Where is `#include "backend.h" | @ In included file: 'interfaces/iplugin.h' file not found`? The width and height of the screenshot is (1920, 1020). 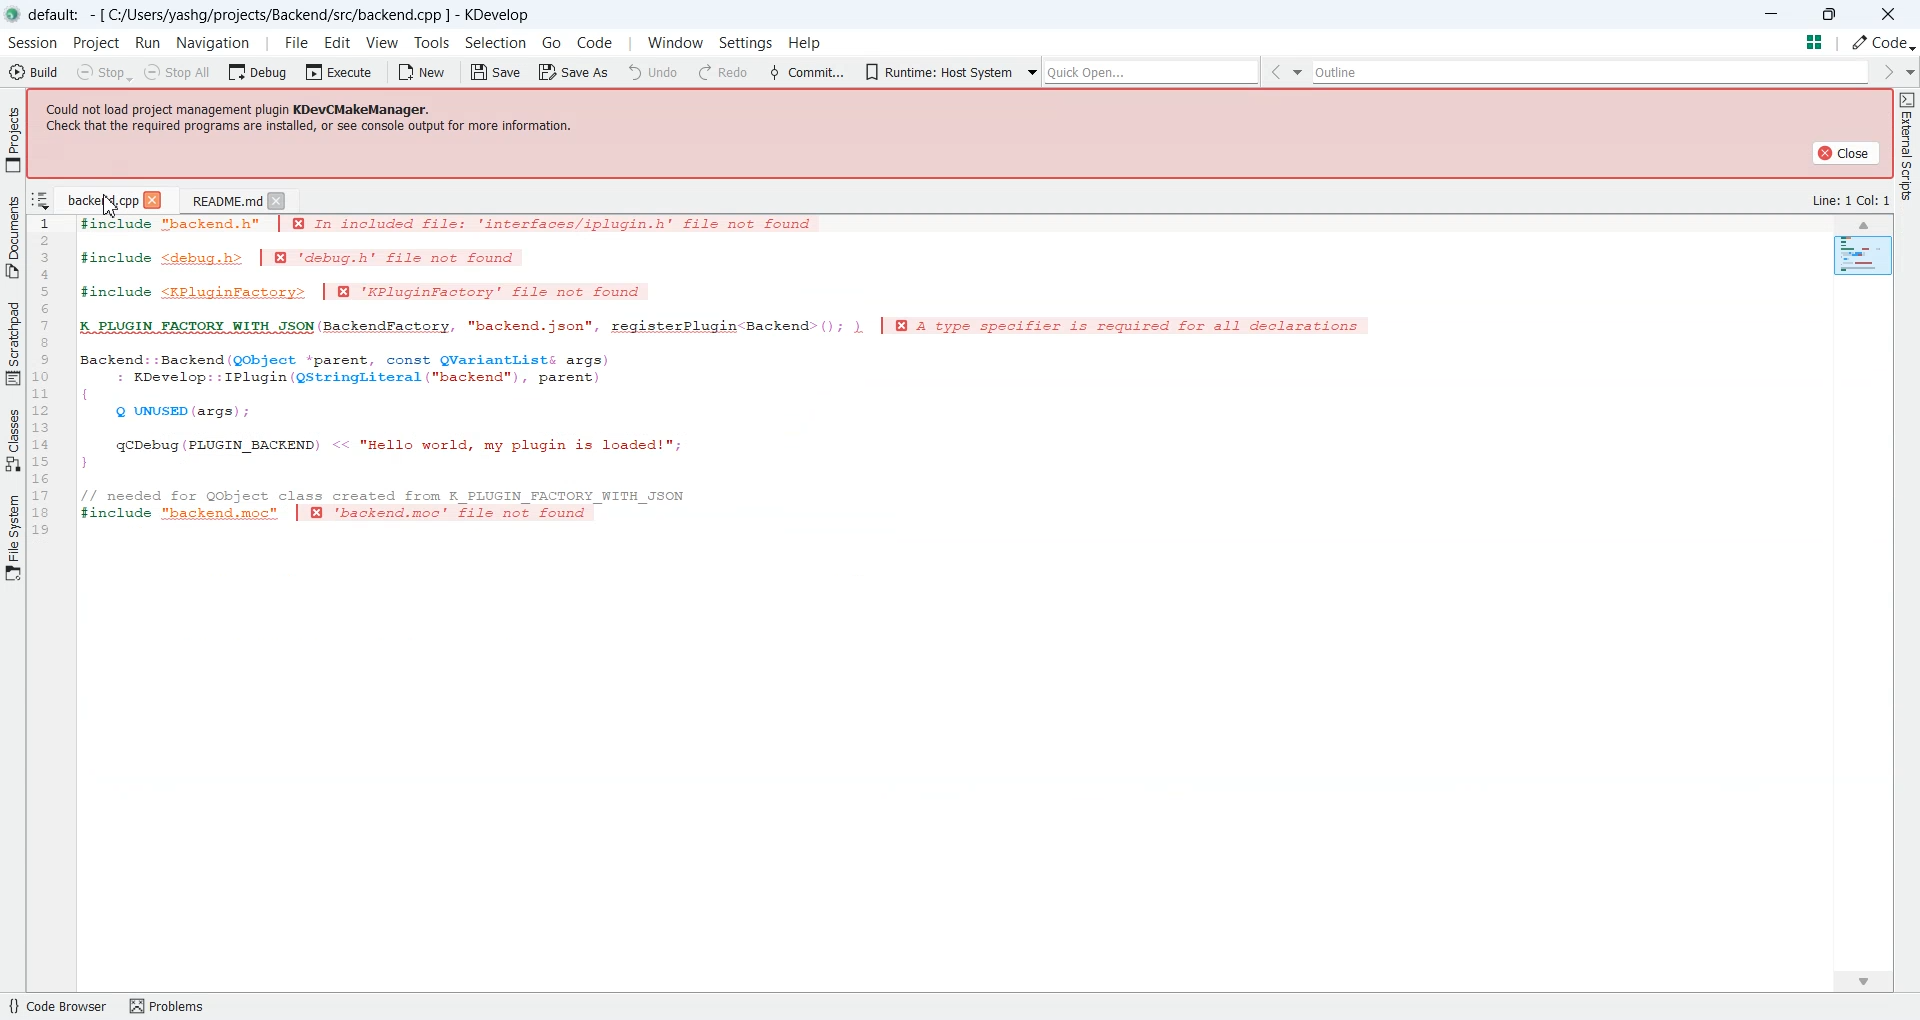
#include "backend.h" | @ In included file: 'interfaces/iplugin.h' file not found is located at coordinates (449, 227).